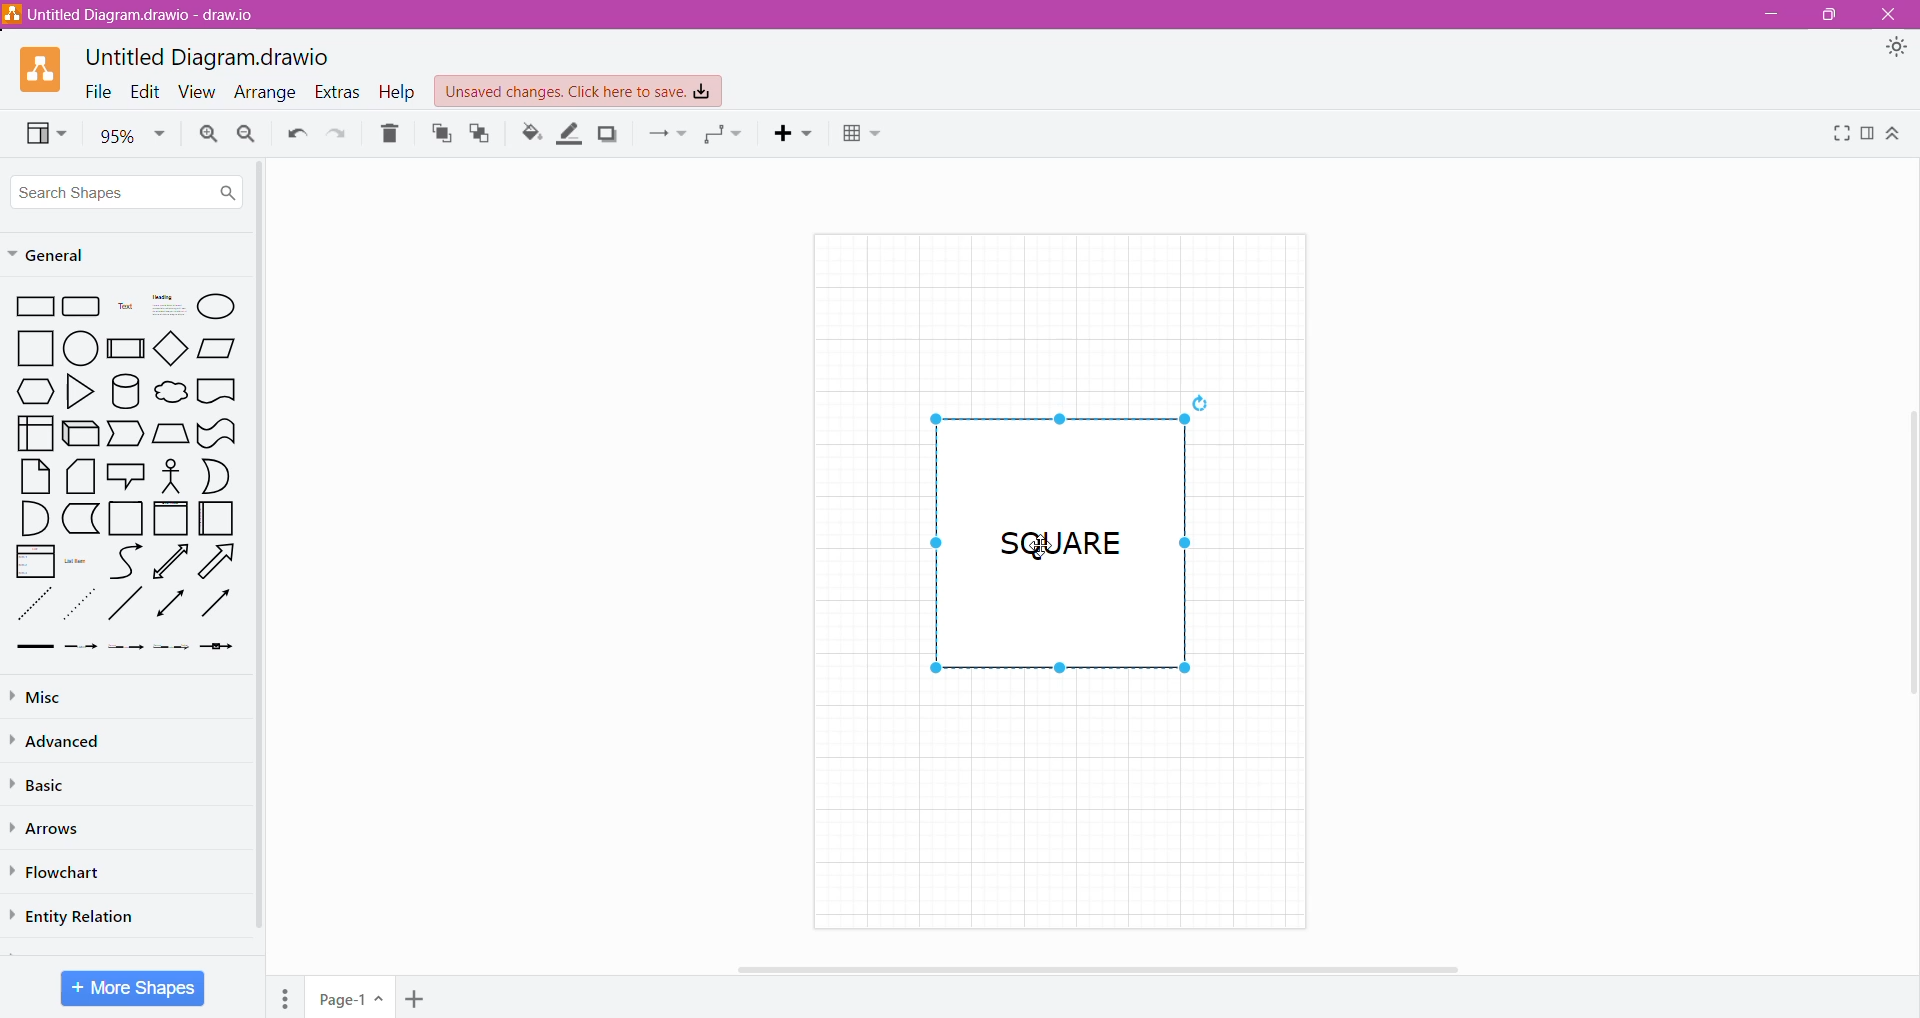  What do you see at coordinates (127, 473) in the screenshot?
I see `Speech Bubble` at bounding box center [127, 473].